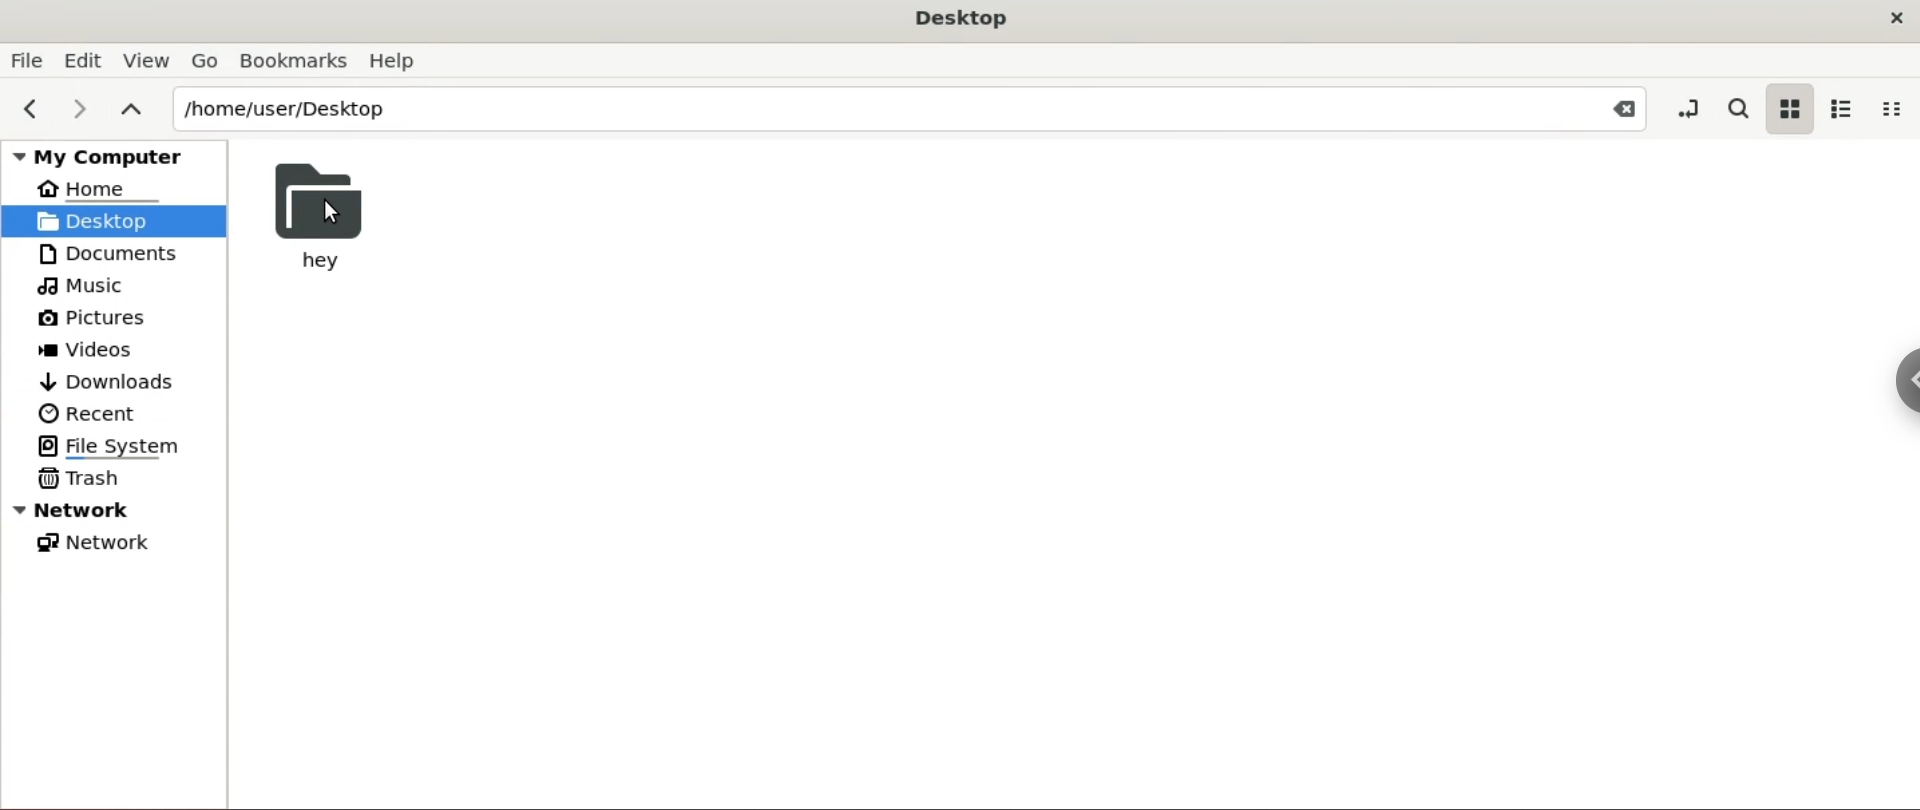 Image resolution: width=1920 pixels, height=810 pixels. Describe the element at coordinates (133, 111) in the screenshot. I see `parent folders` at that location.